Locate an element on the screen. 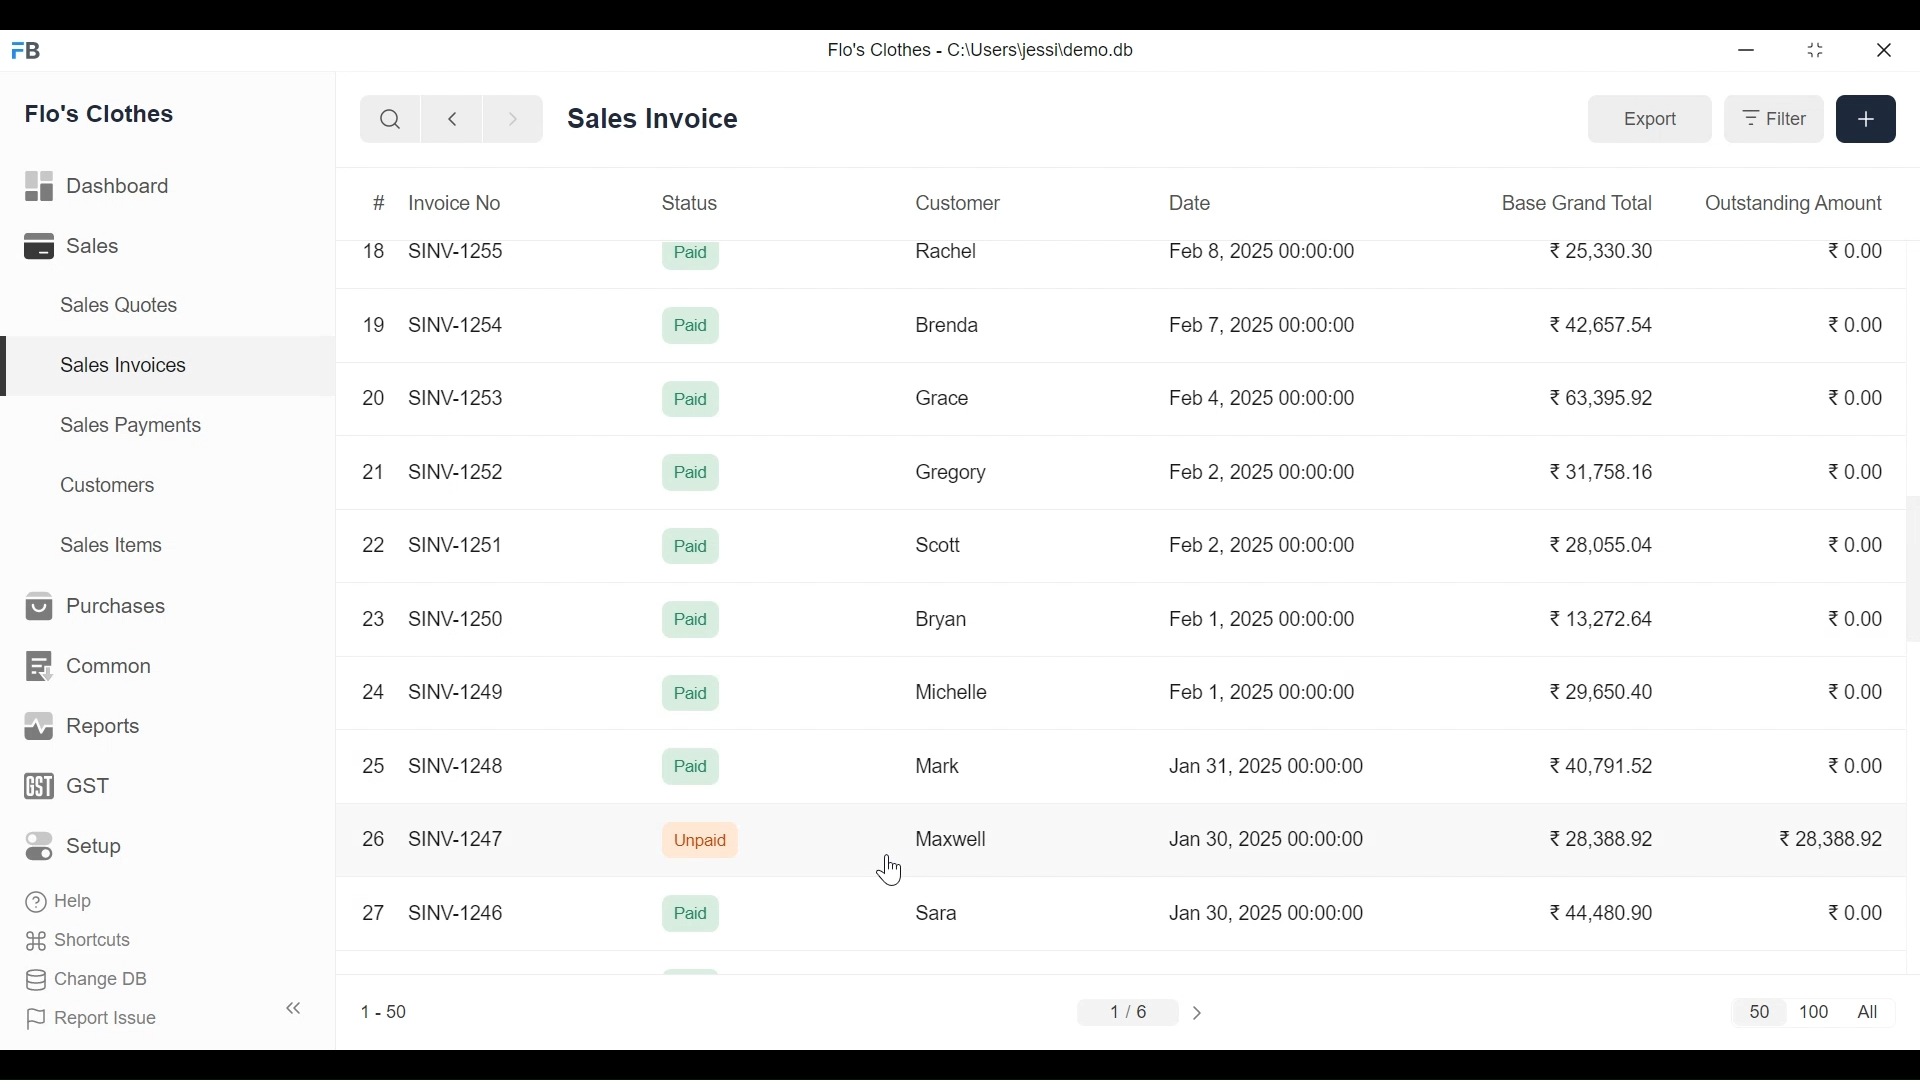 The image size is (1920, 1080). Customers is located at coordinates (111, 485).